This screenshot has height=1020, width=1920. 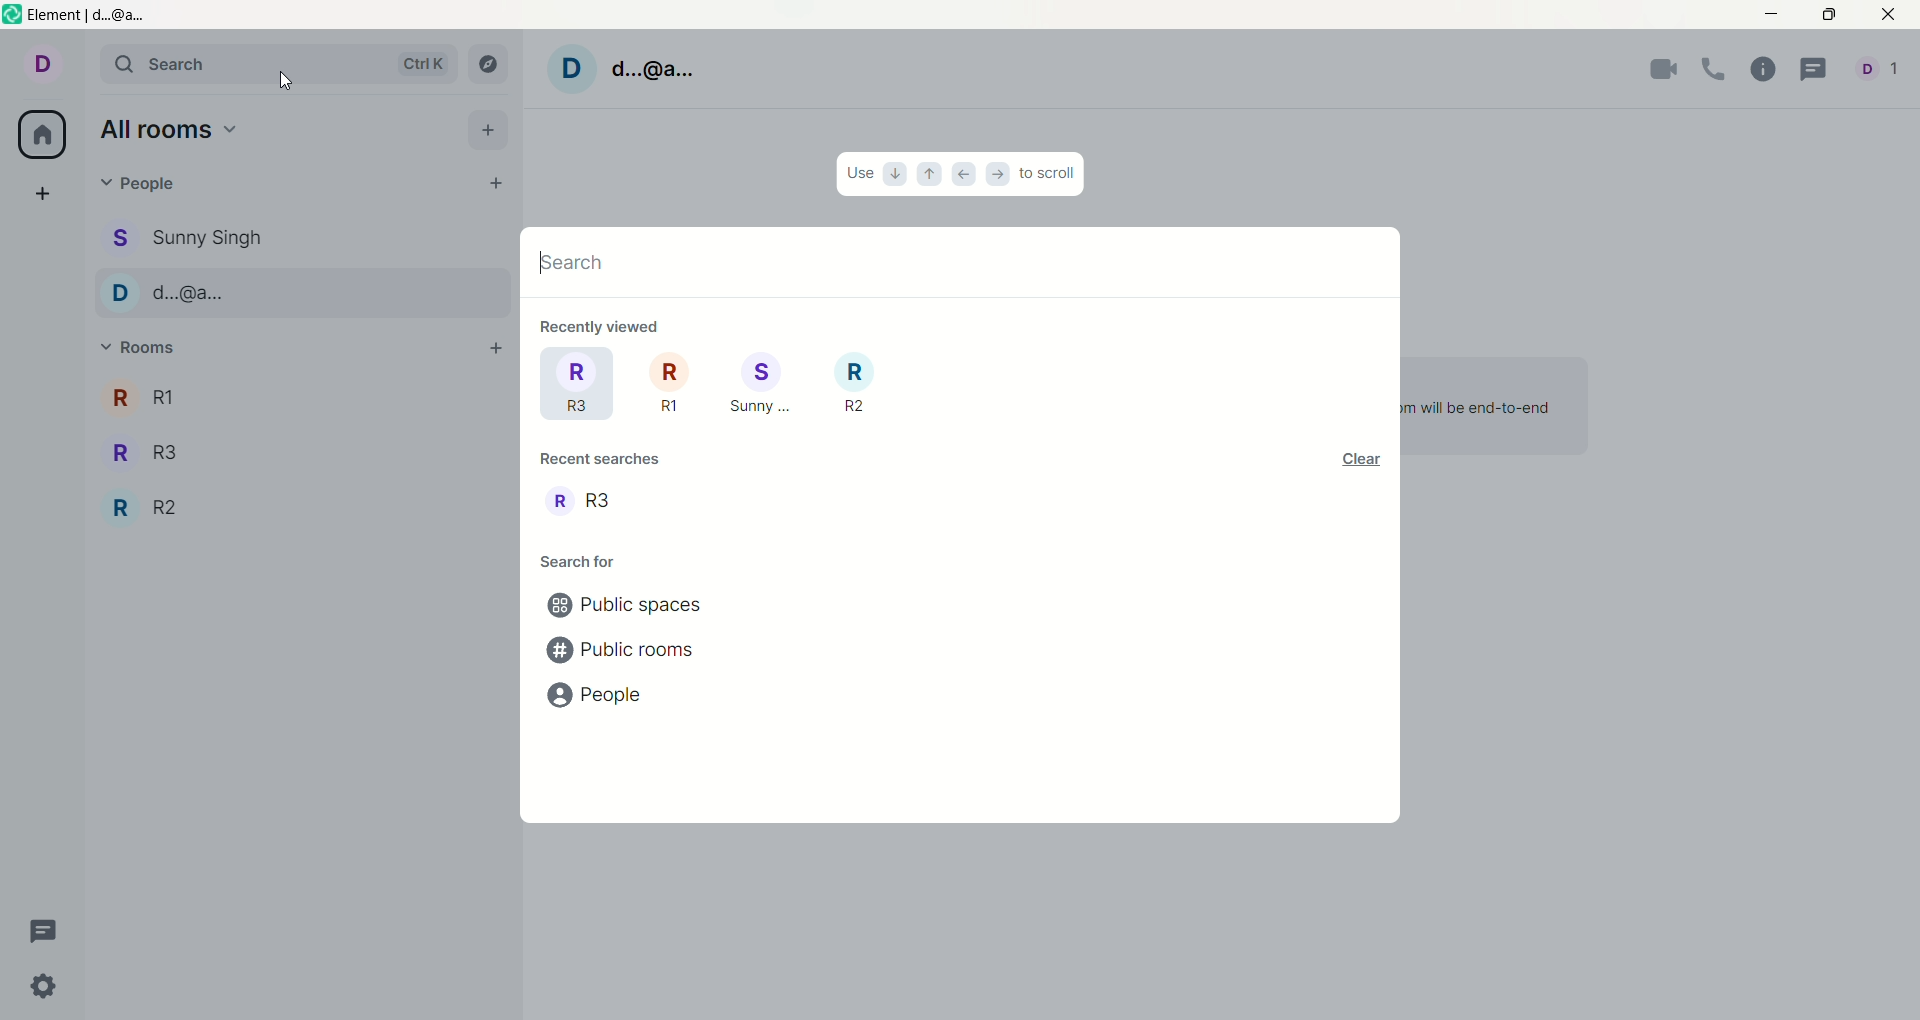 I want to click on to scroll, so click(x=1045, y=170).